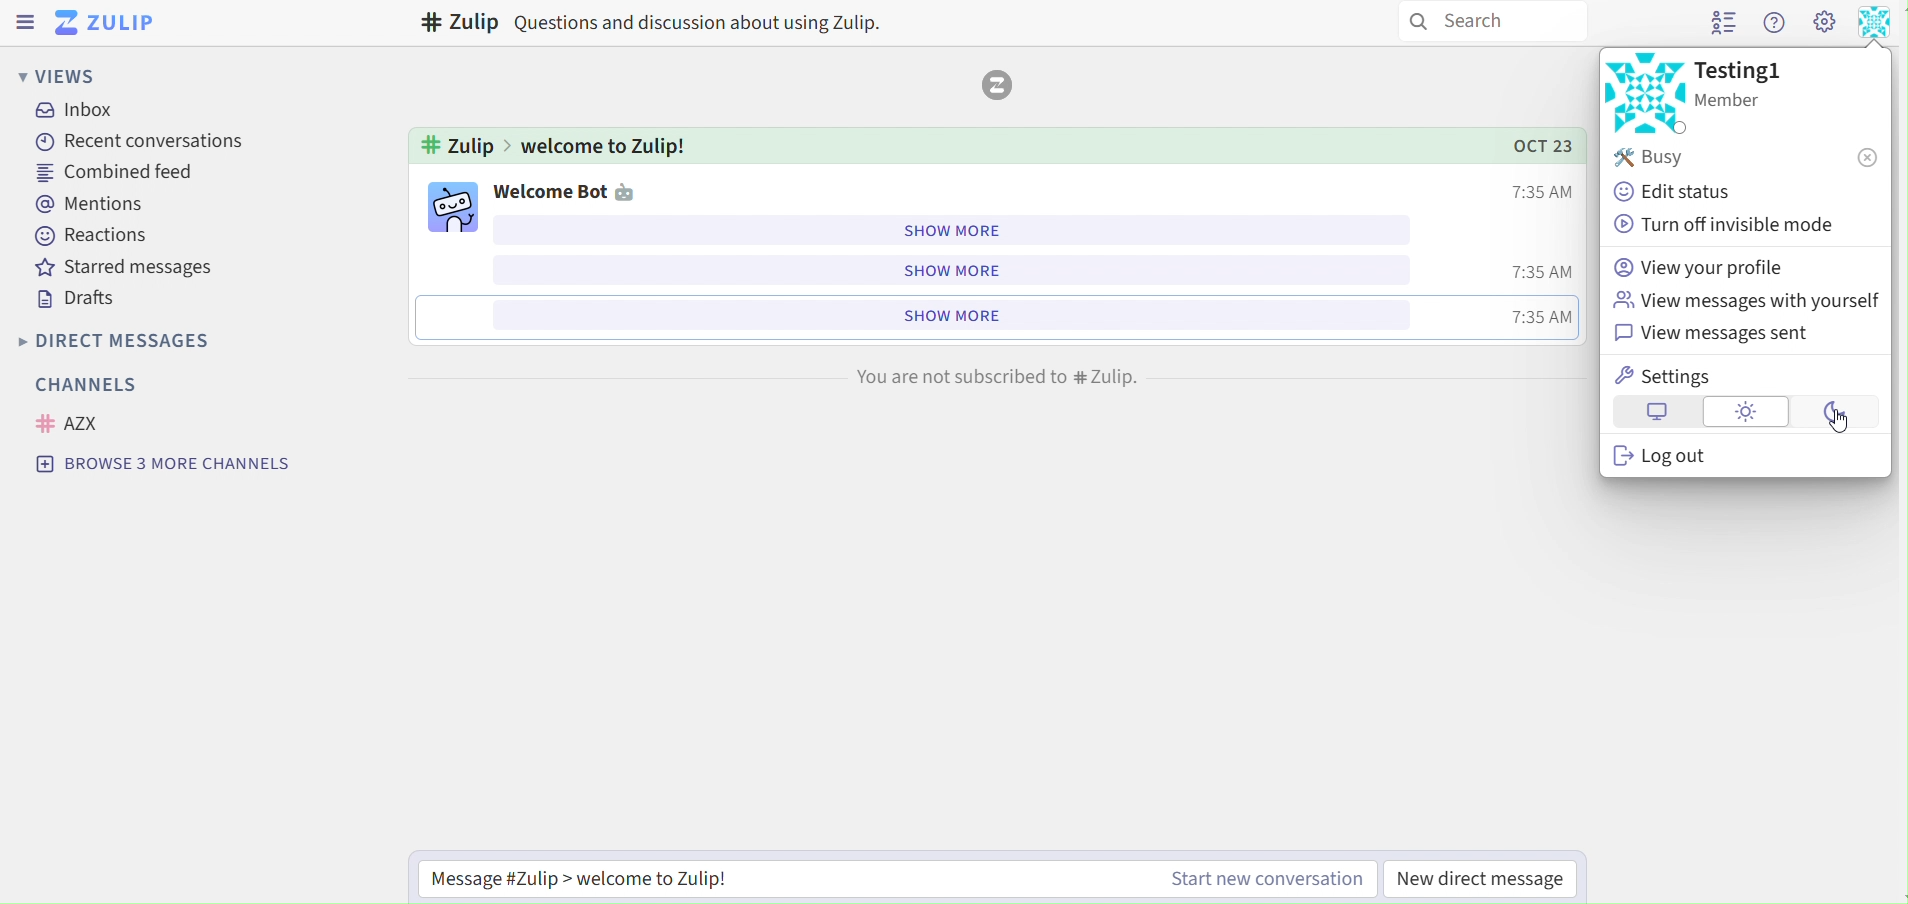  I want to click on view your profile, so click(1706, 266).